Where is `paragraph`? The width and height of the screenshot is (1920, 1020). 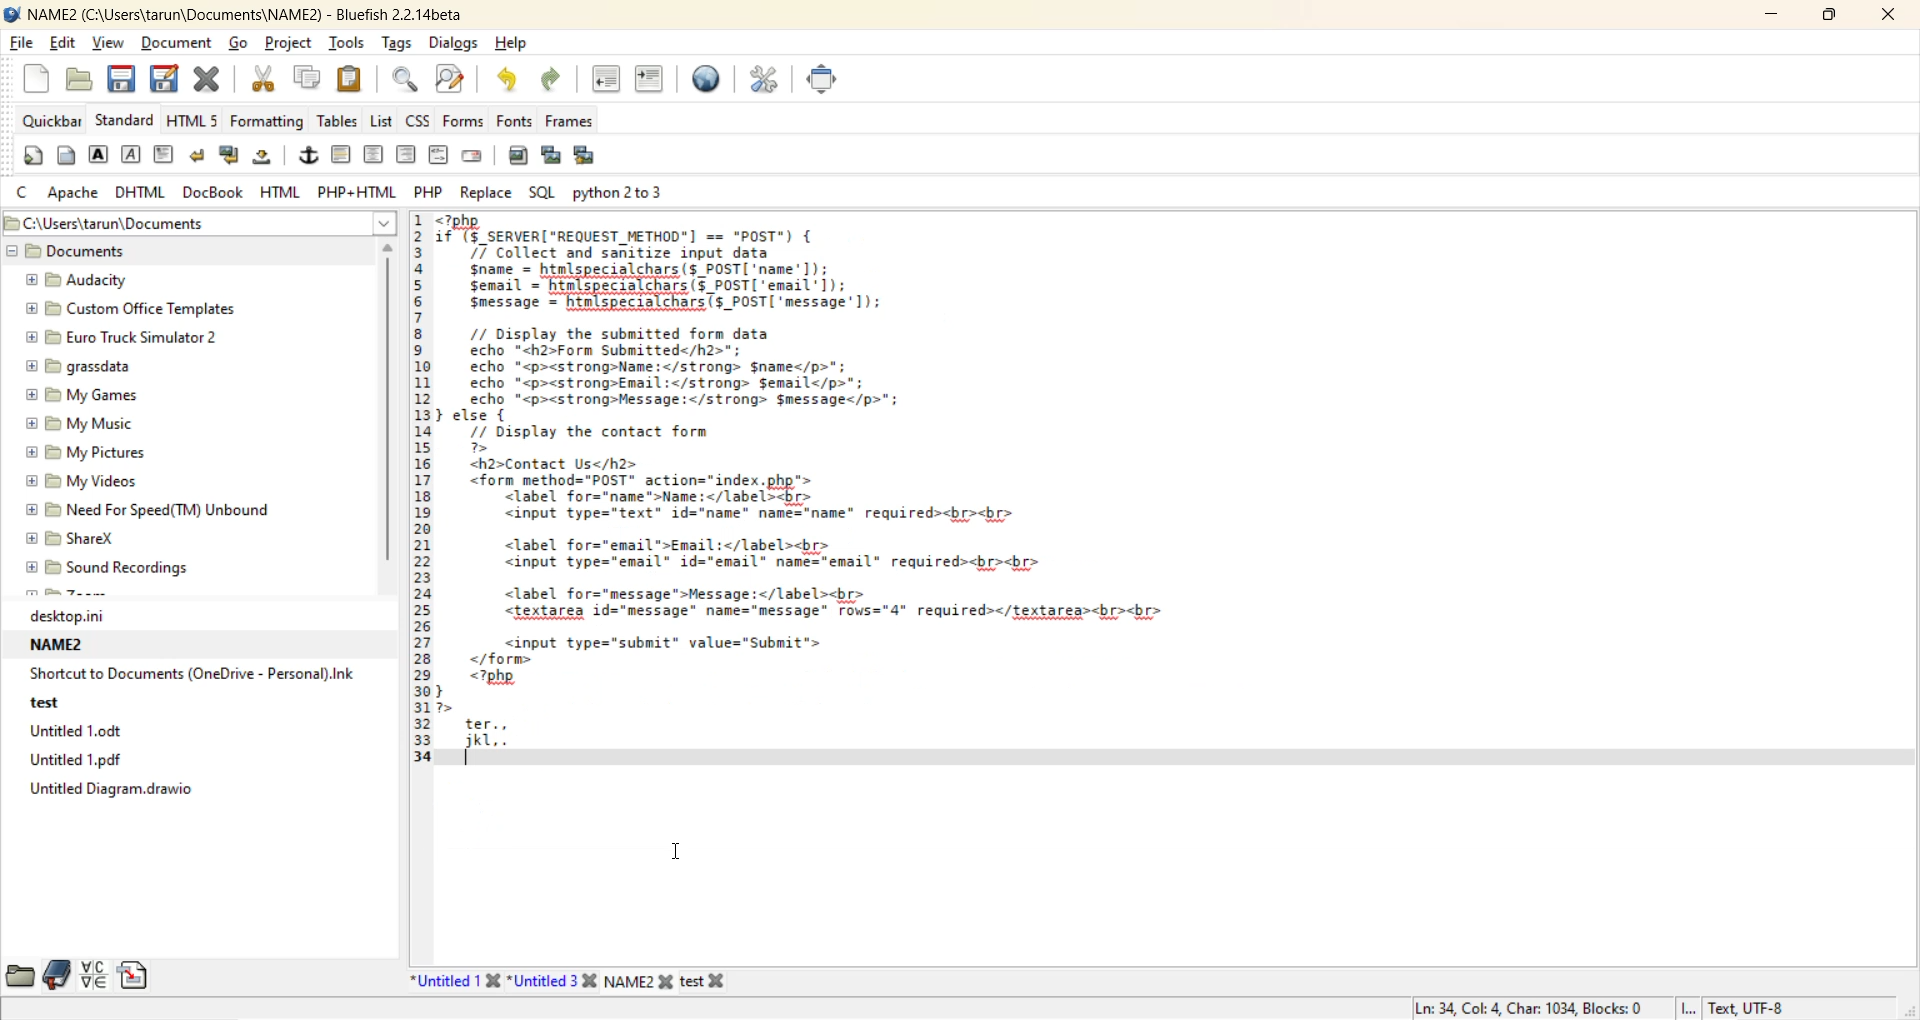 paragraph is located at coordinates (167, 157).